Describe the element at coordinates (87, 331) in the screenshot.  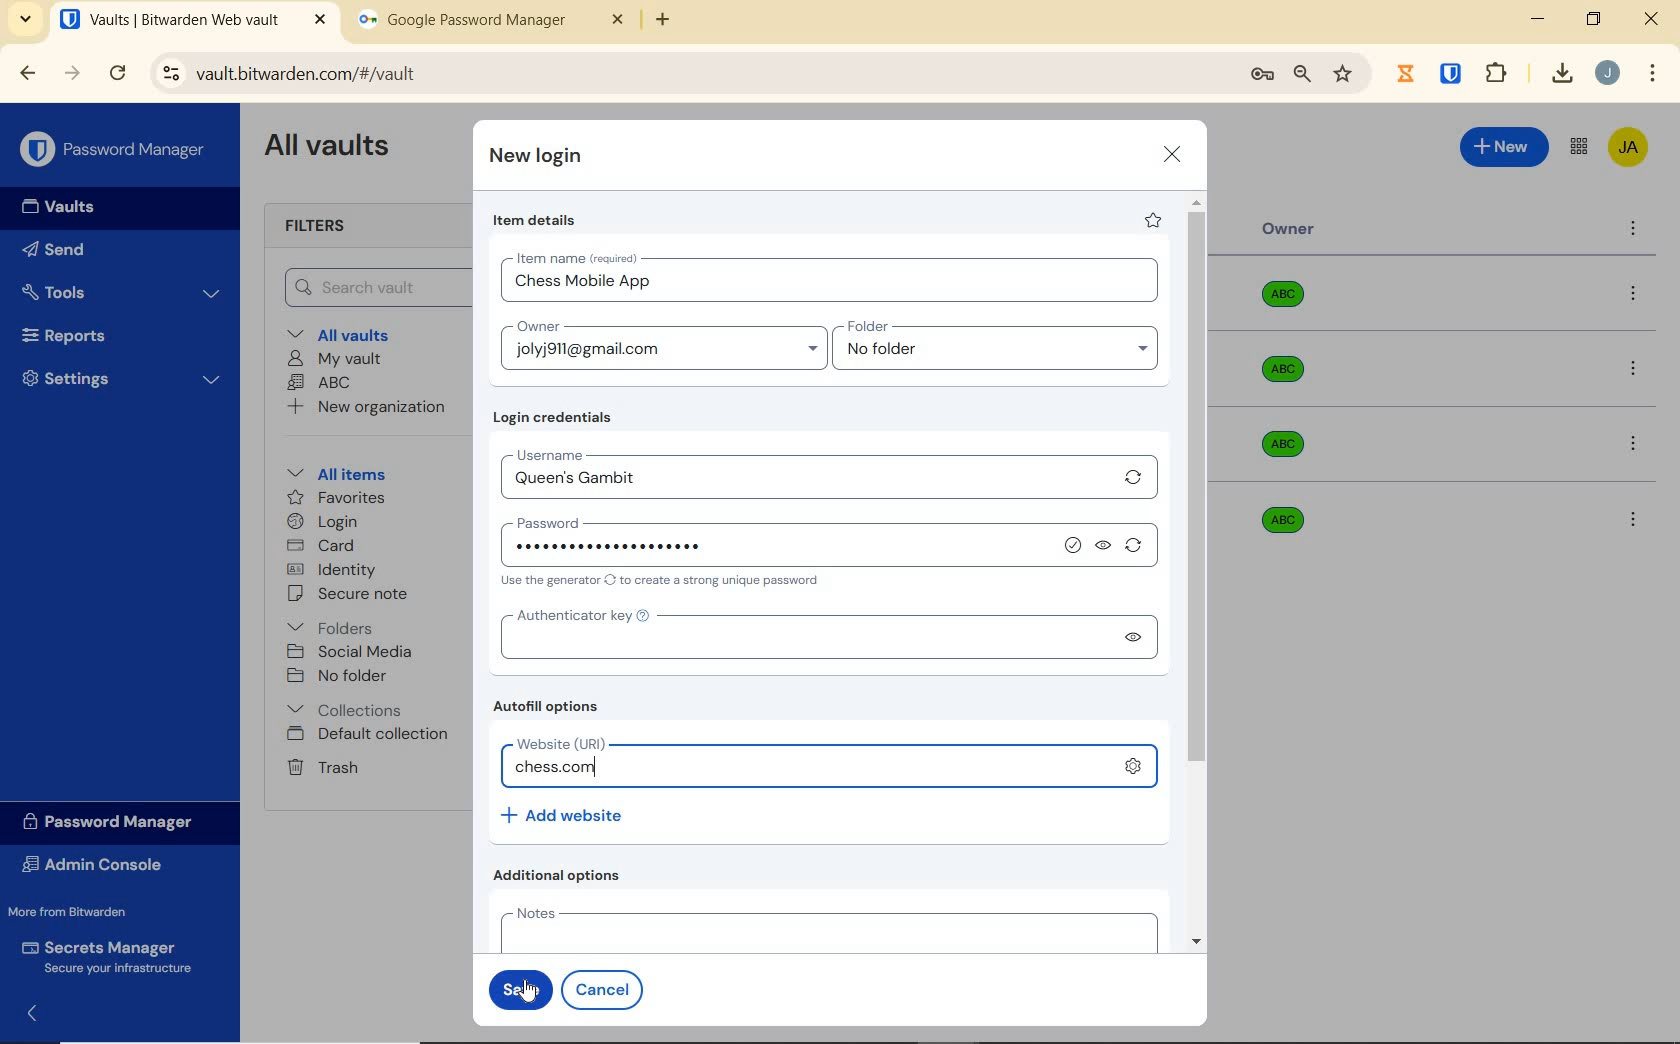
I see `Reports` at that location.